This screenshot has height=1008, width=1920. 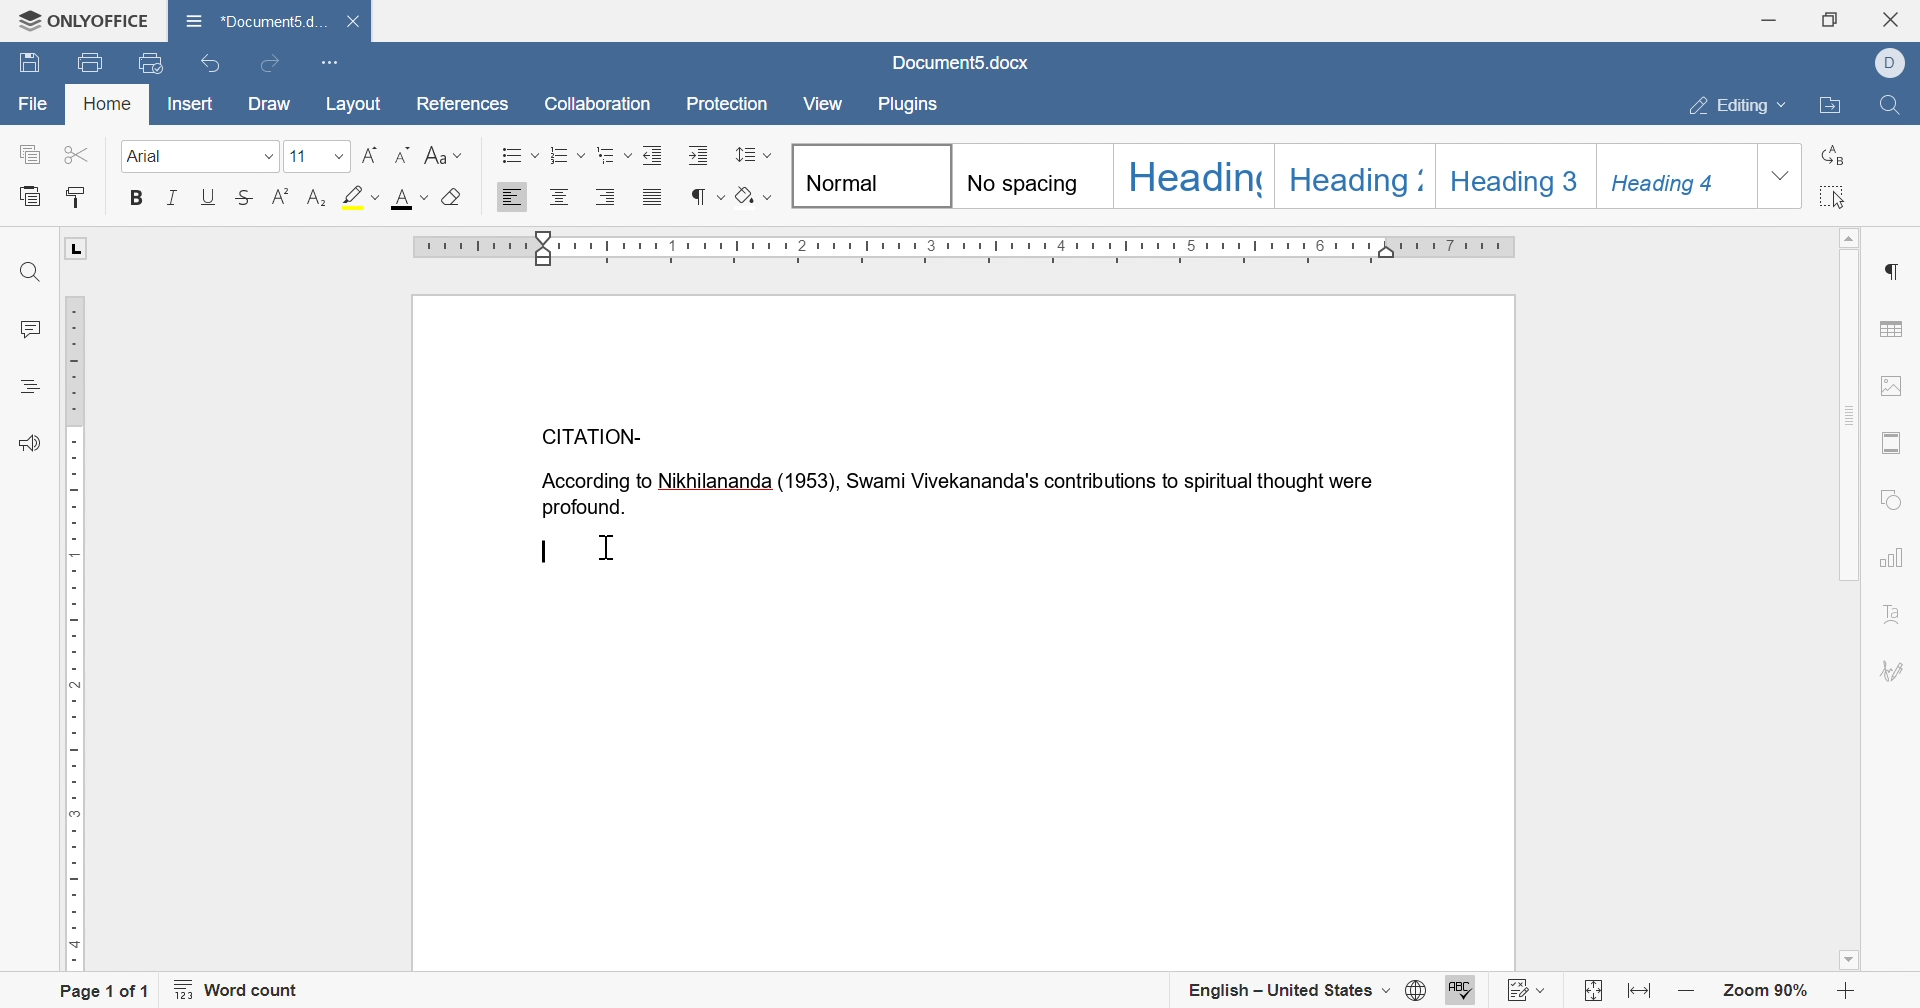 What do you see at coordinates (707, 198) in the screenshot?
I see `nonprinting characters` at bounding box center [707, 198].